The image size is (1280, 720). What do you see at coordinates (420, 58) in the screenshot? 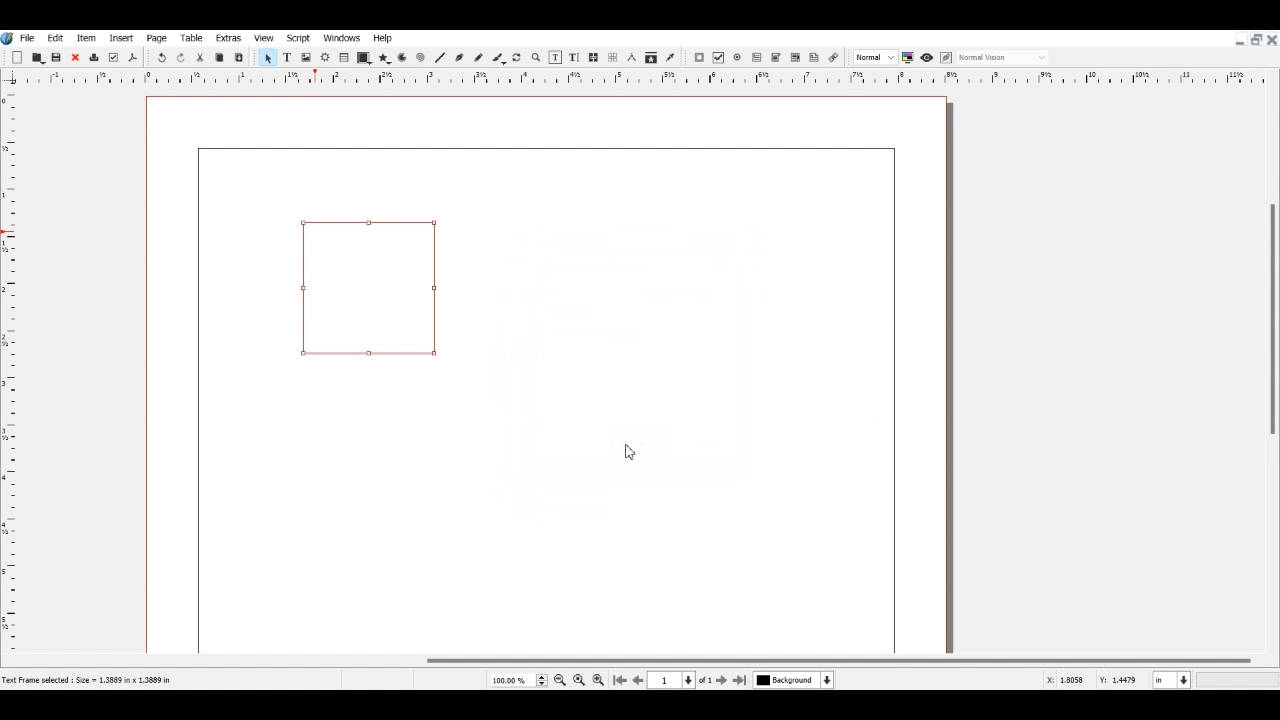
I see `Spiral` at bounding box center [420, 58].